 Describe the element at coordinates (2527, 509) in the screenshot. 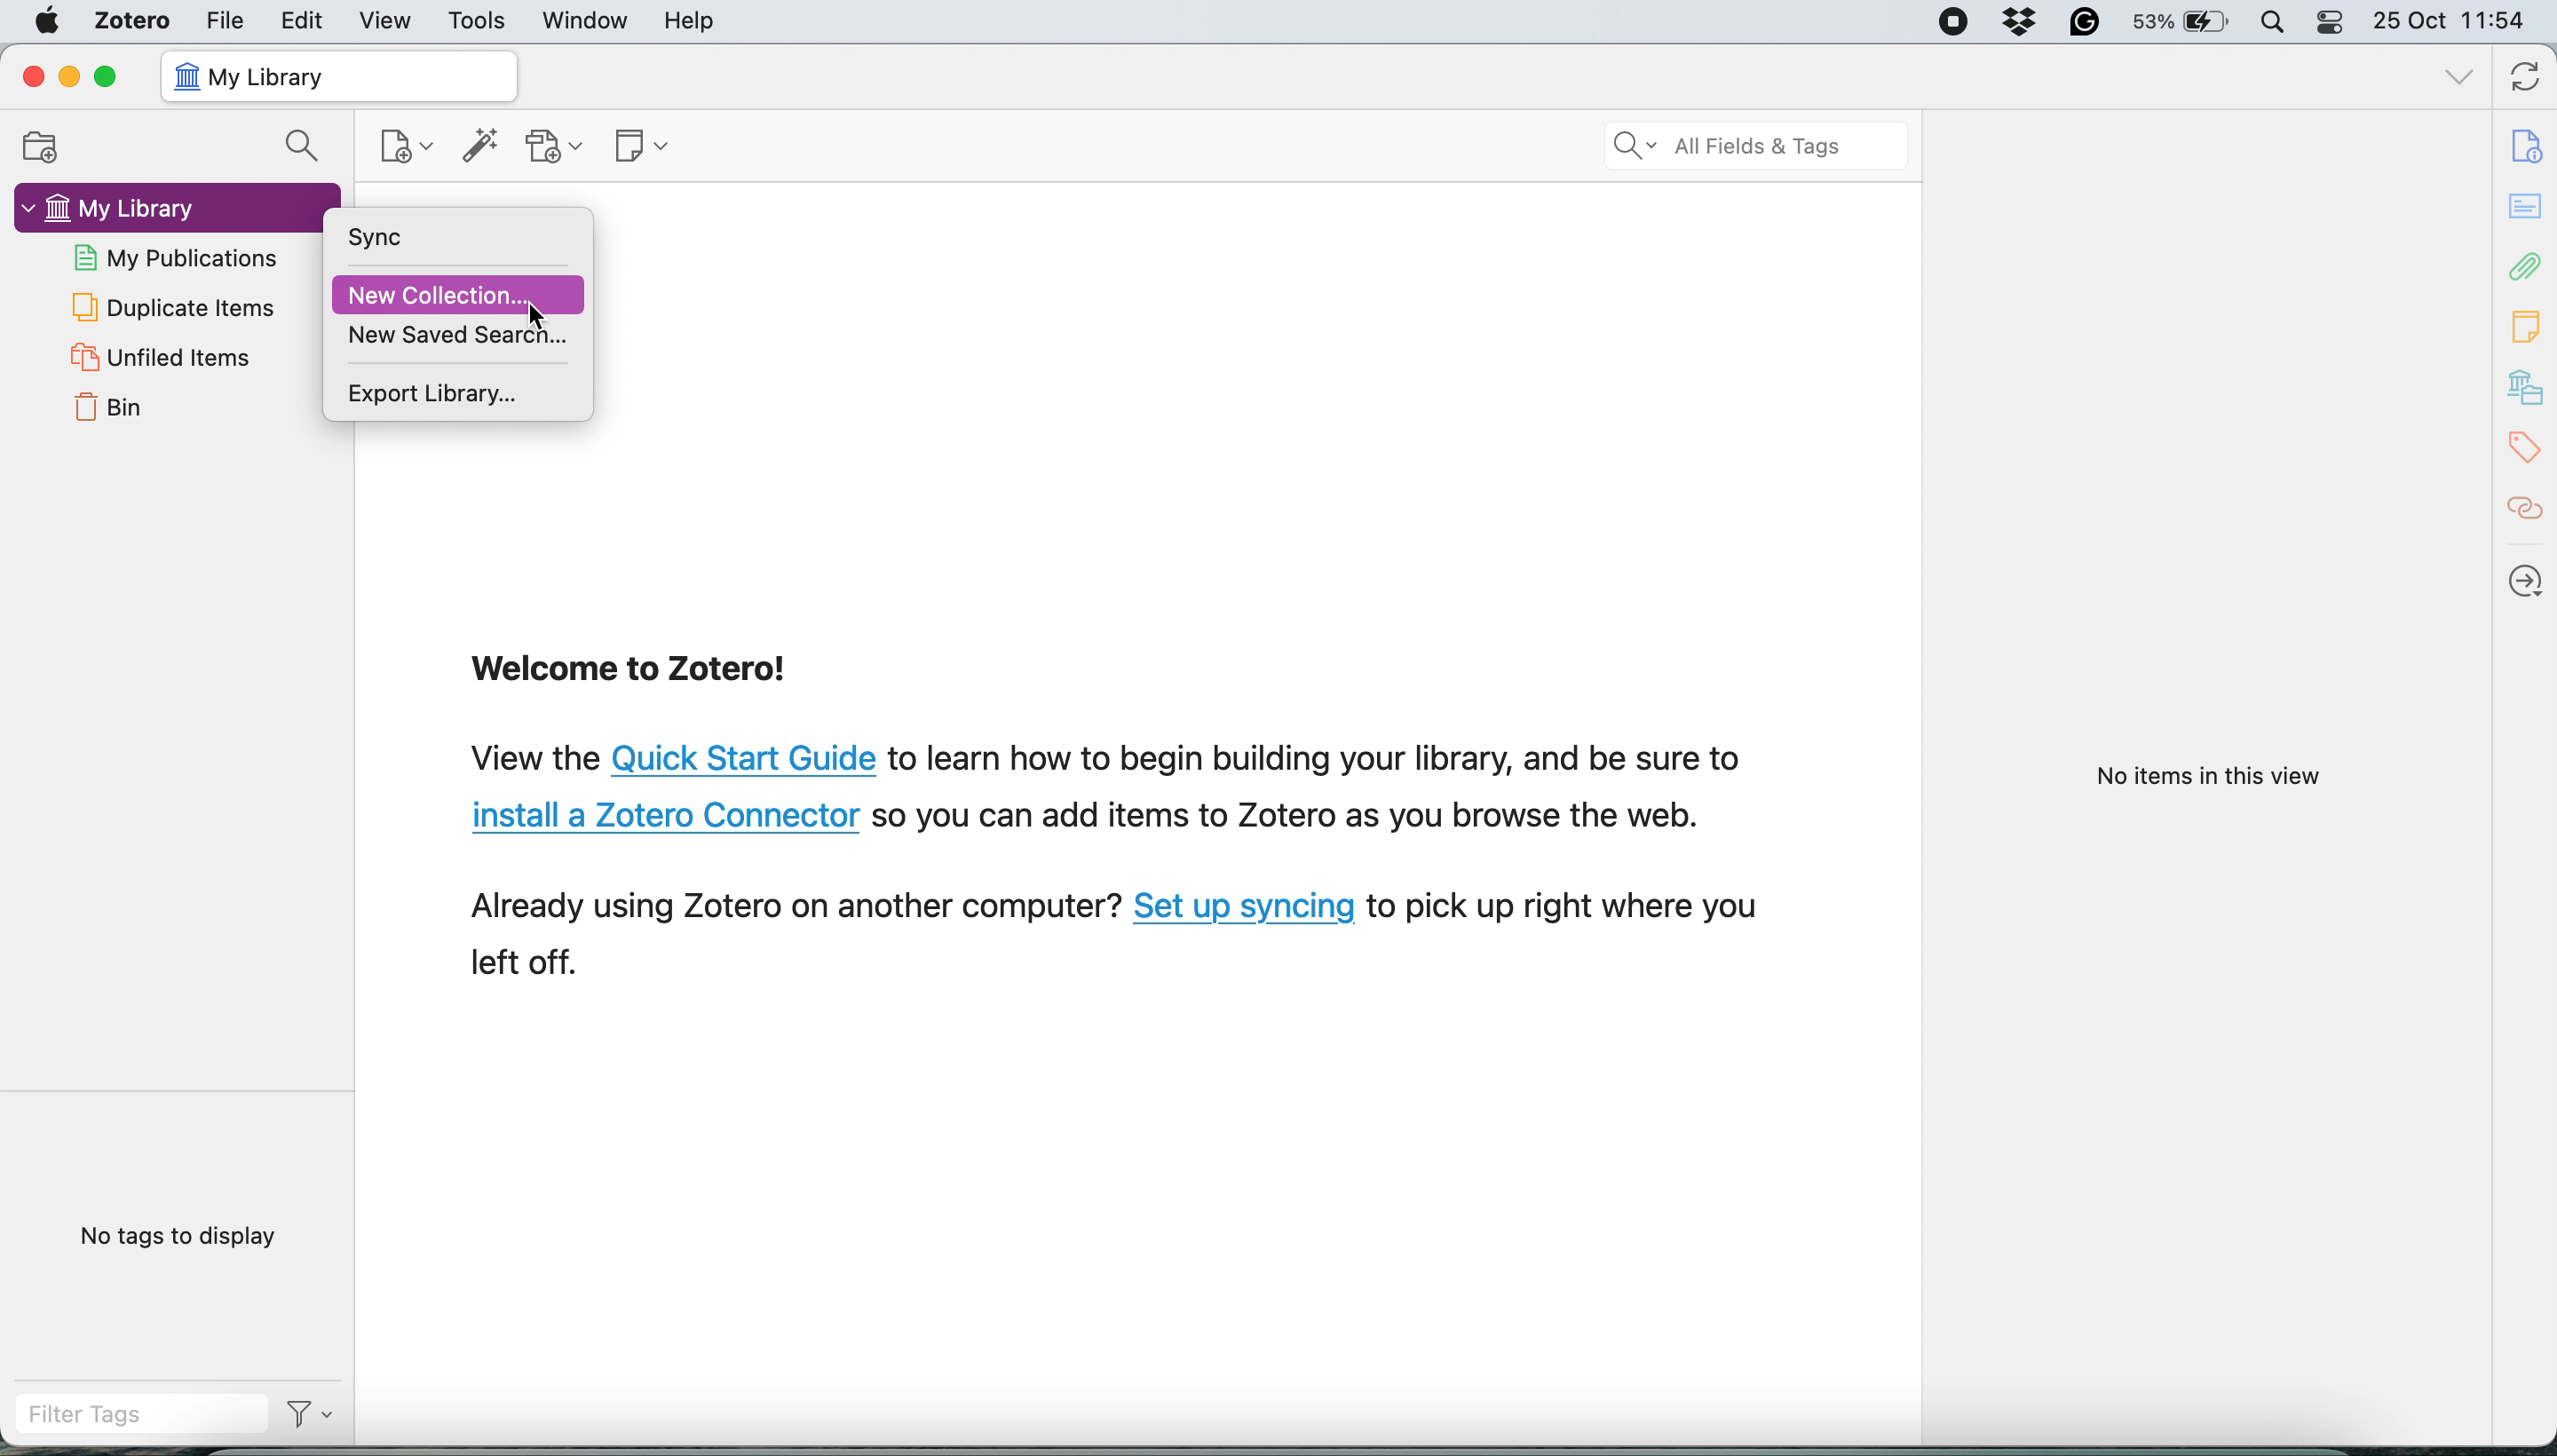

I see `citations` at that location.